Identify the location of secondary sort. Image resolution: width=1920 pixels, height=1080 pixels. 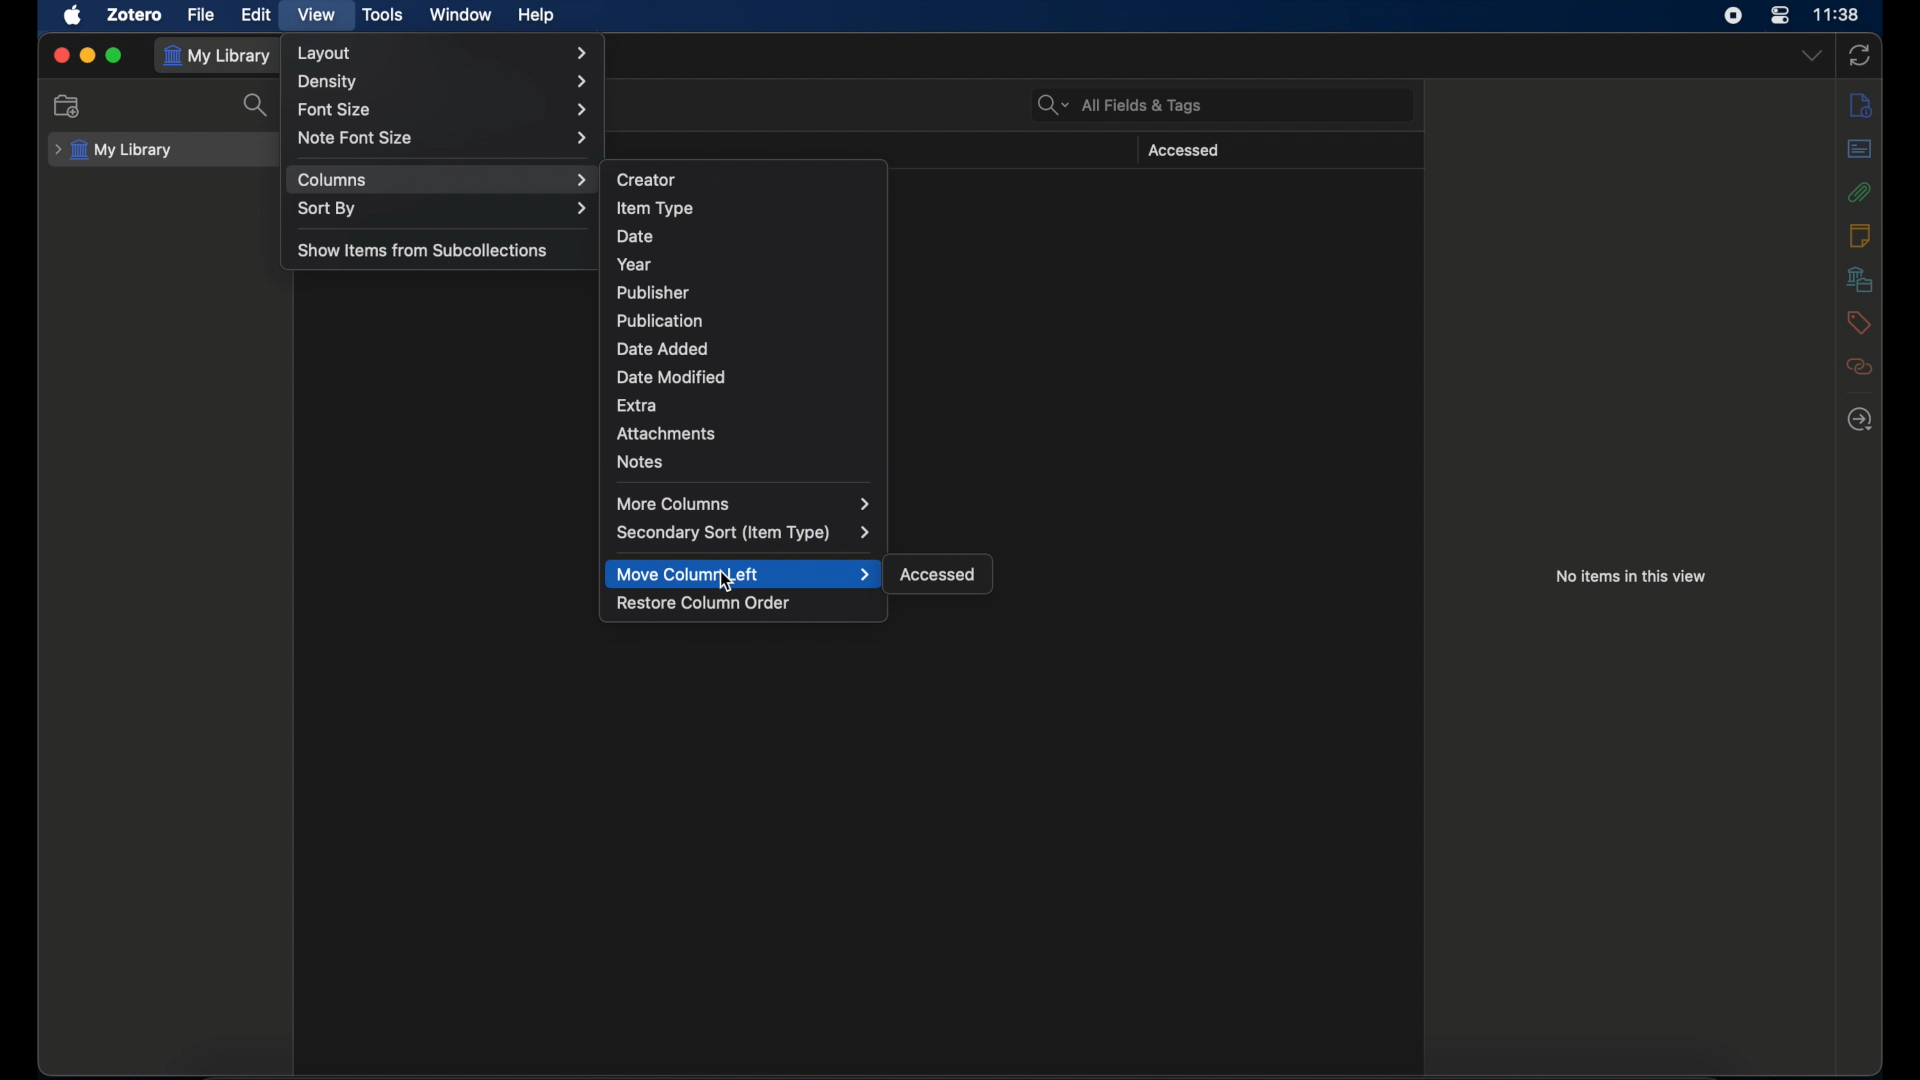
(745, 533).